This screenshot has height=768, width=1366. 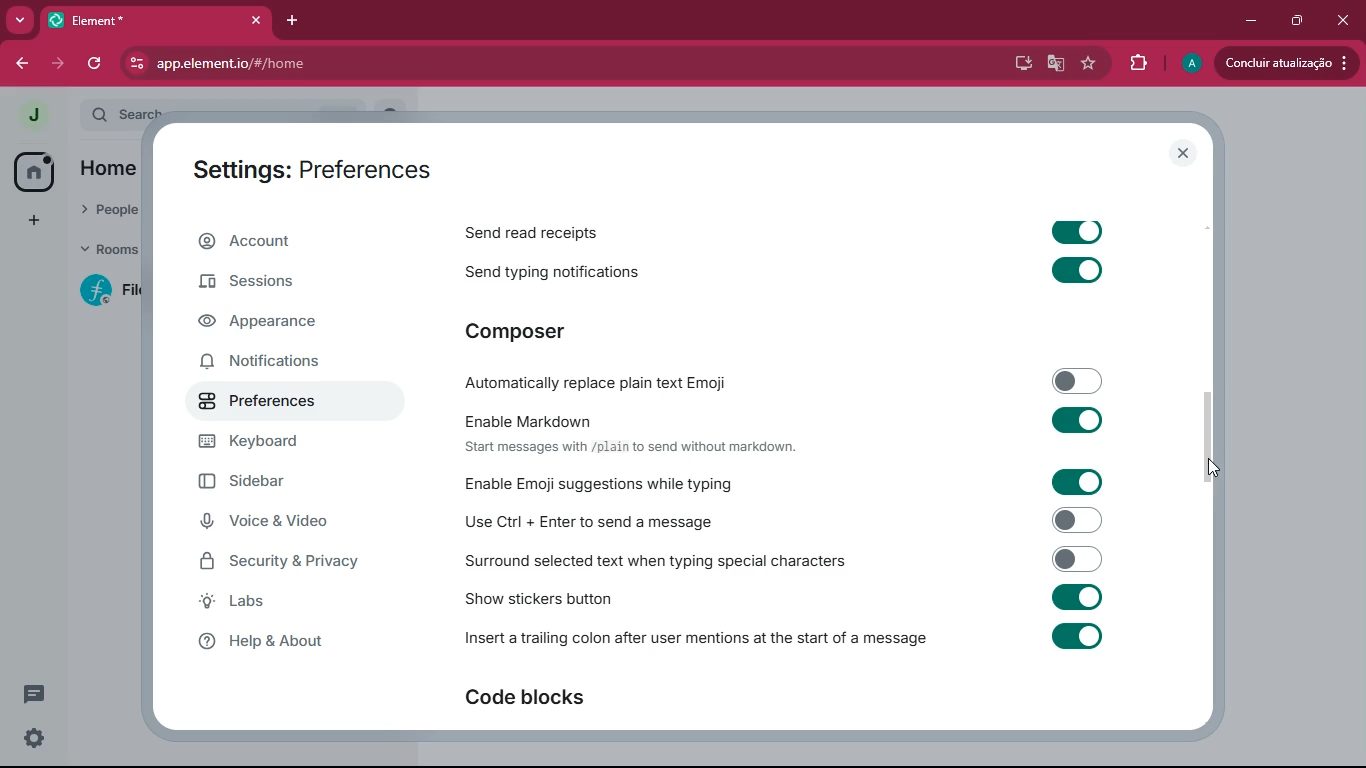 What do you see at coordinates (781, 640) in the screenshot?
I see `: Insert a trailing colon after user mentions at the start of a message` at bounding box center [781, 640].